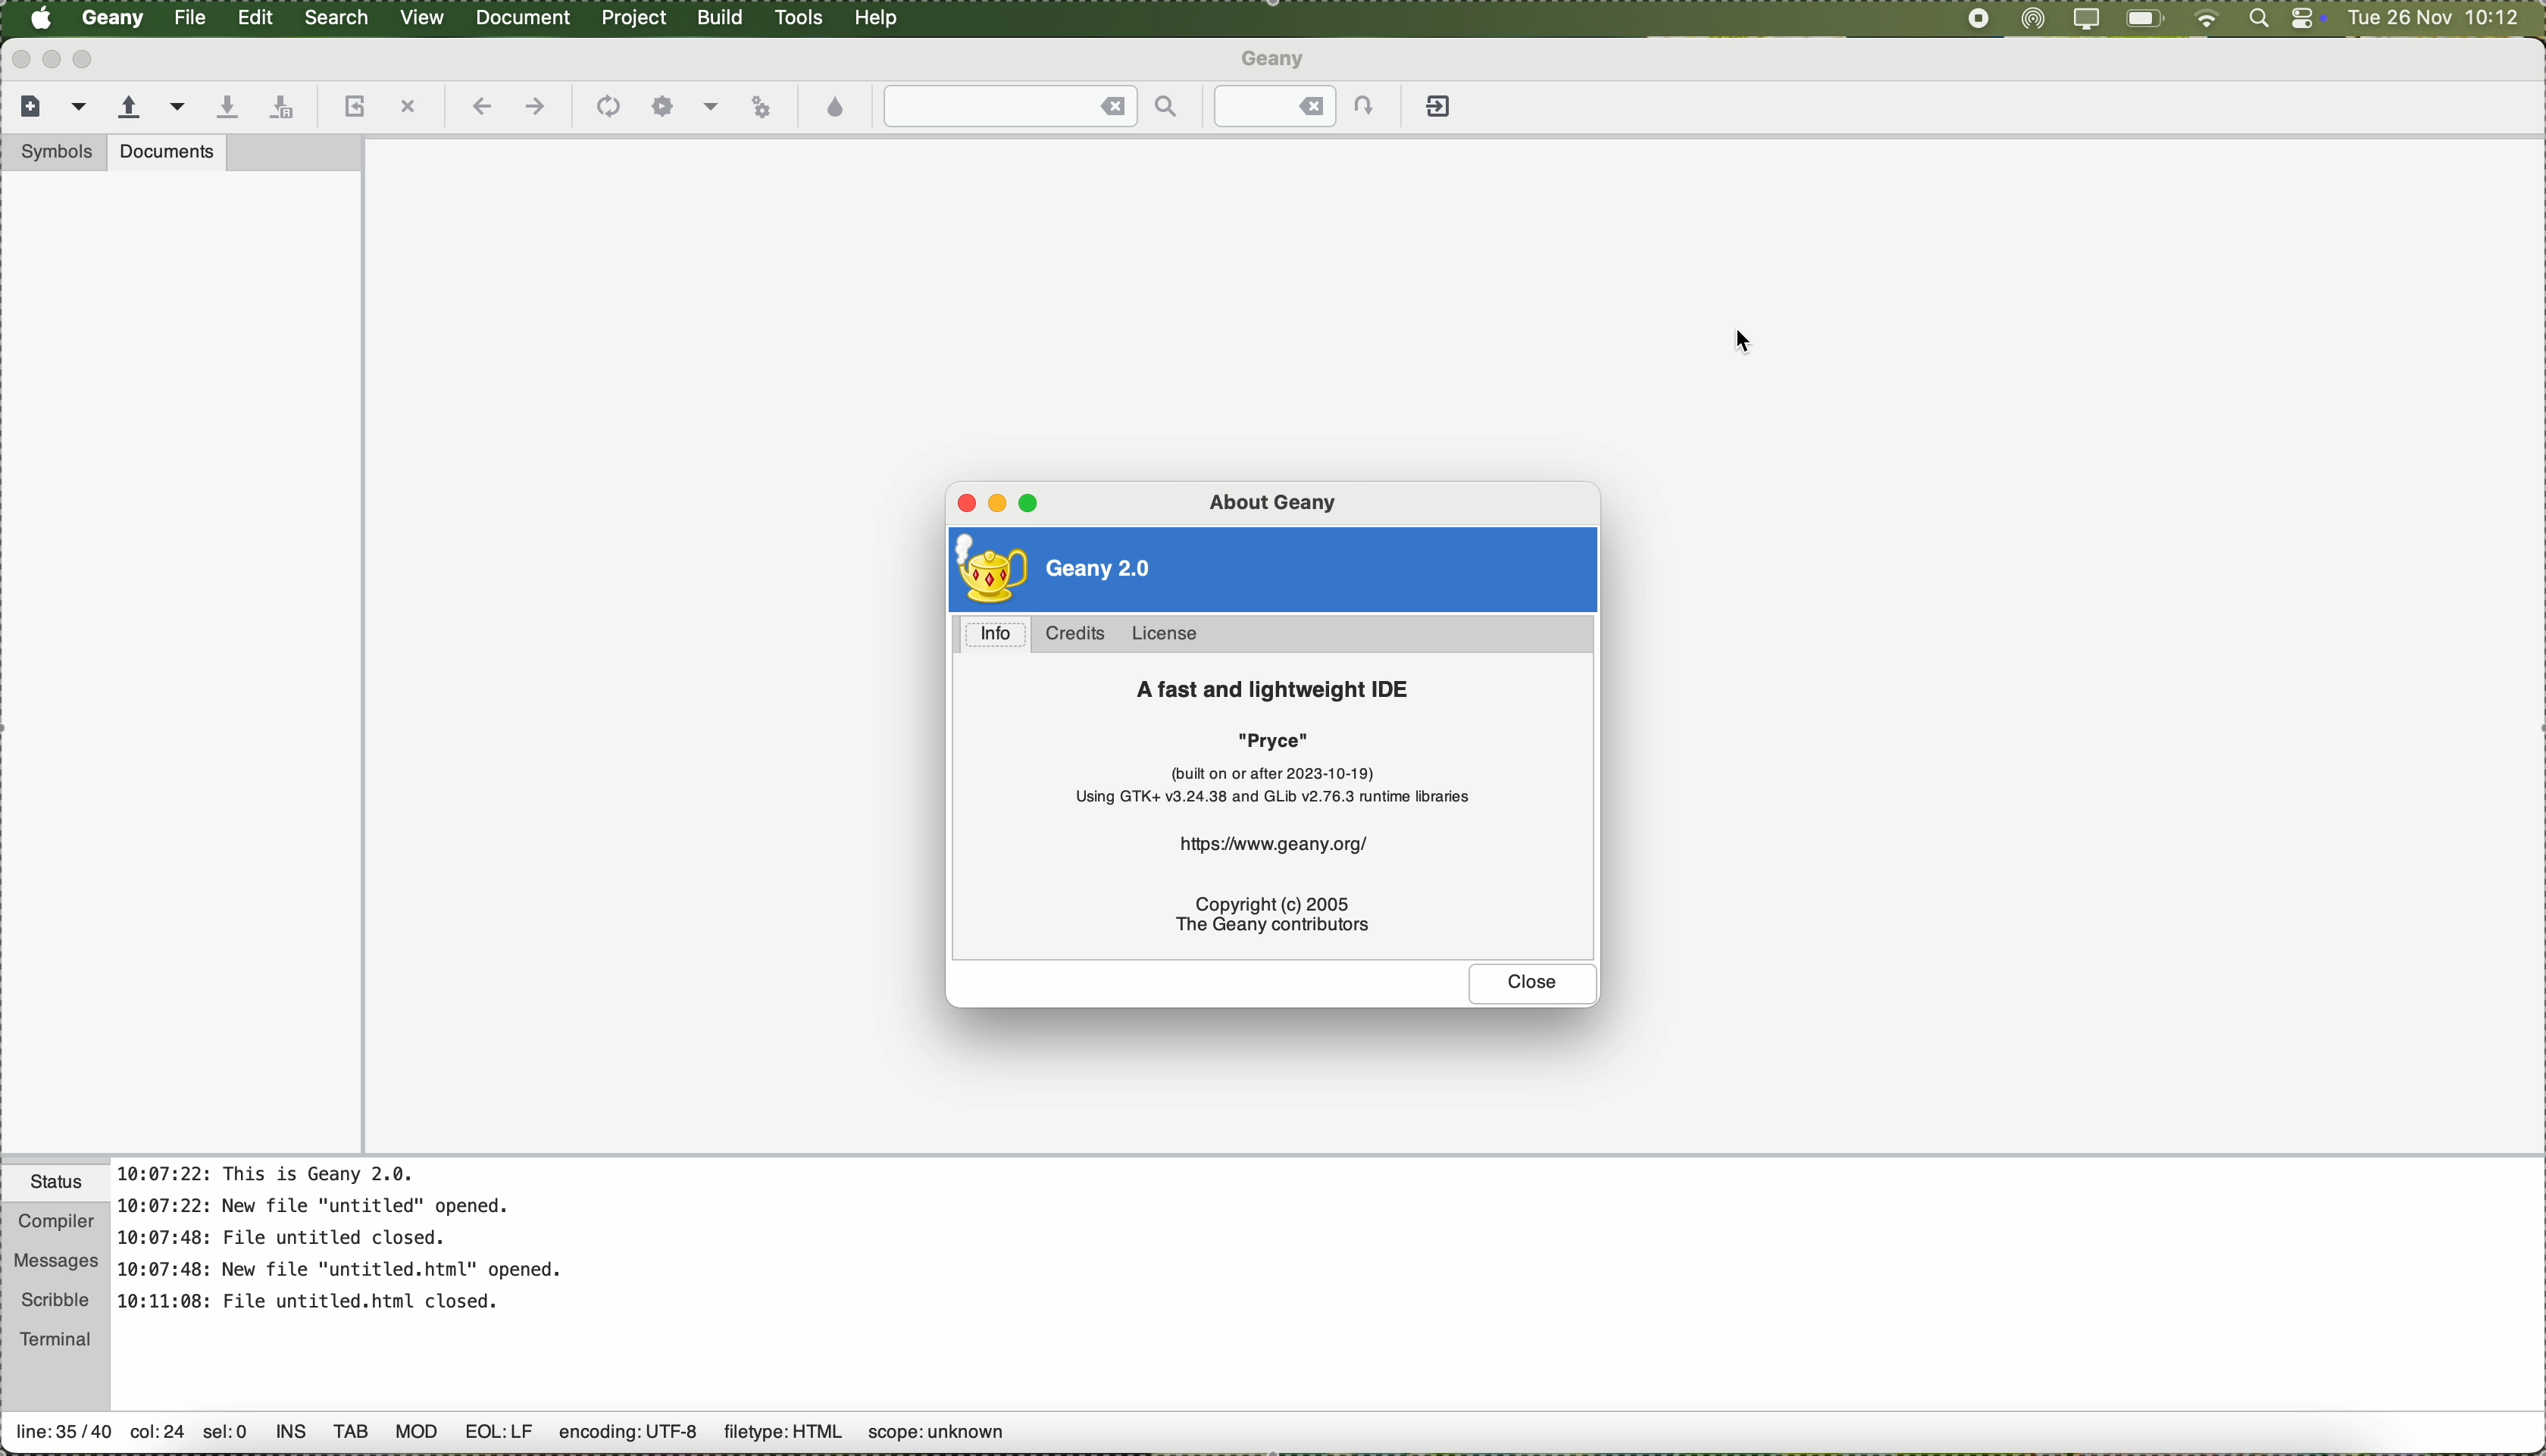  I want to click on document, so click(530, 19).